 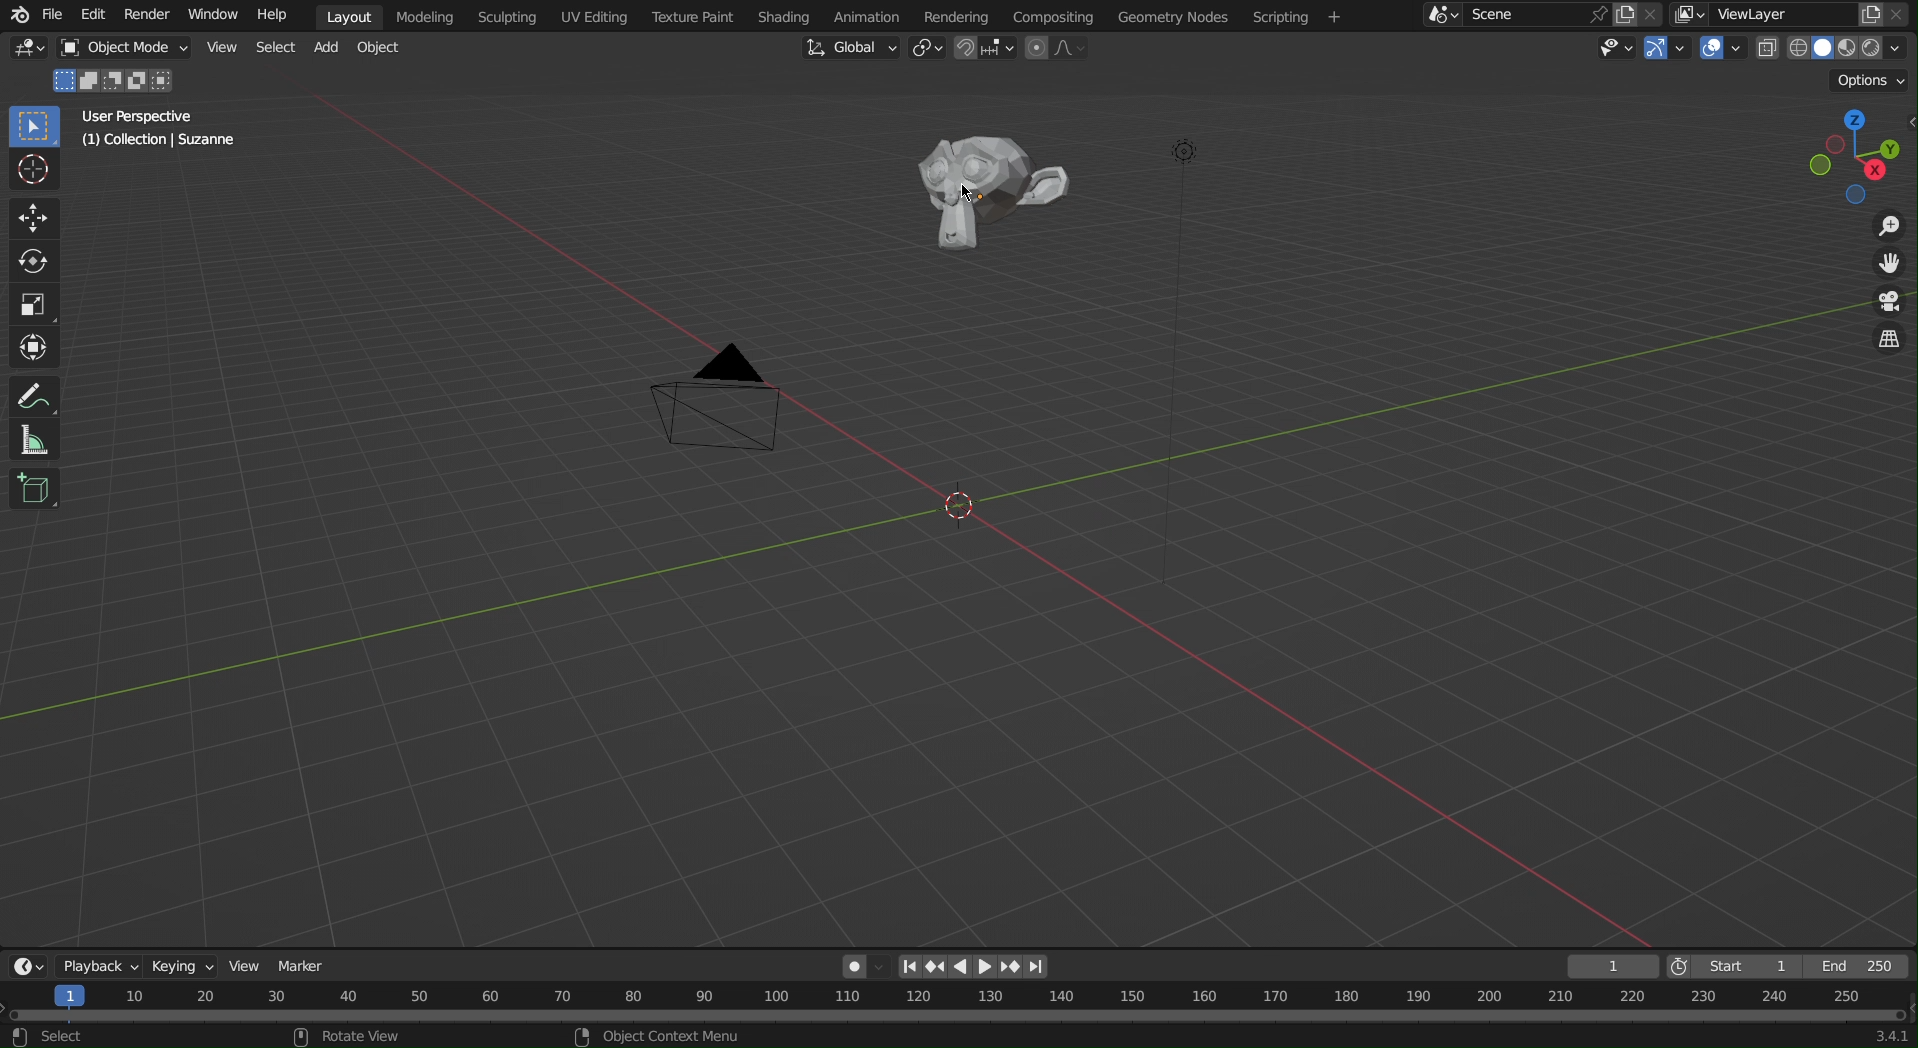 What do you see at coordinates (943, 966) in the screenshot?
I see `previous` at bounding box center [943, 966].